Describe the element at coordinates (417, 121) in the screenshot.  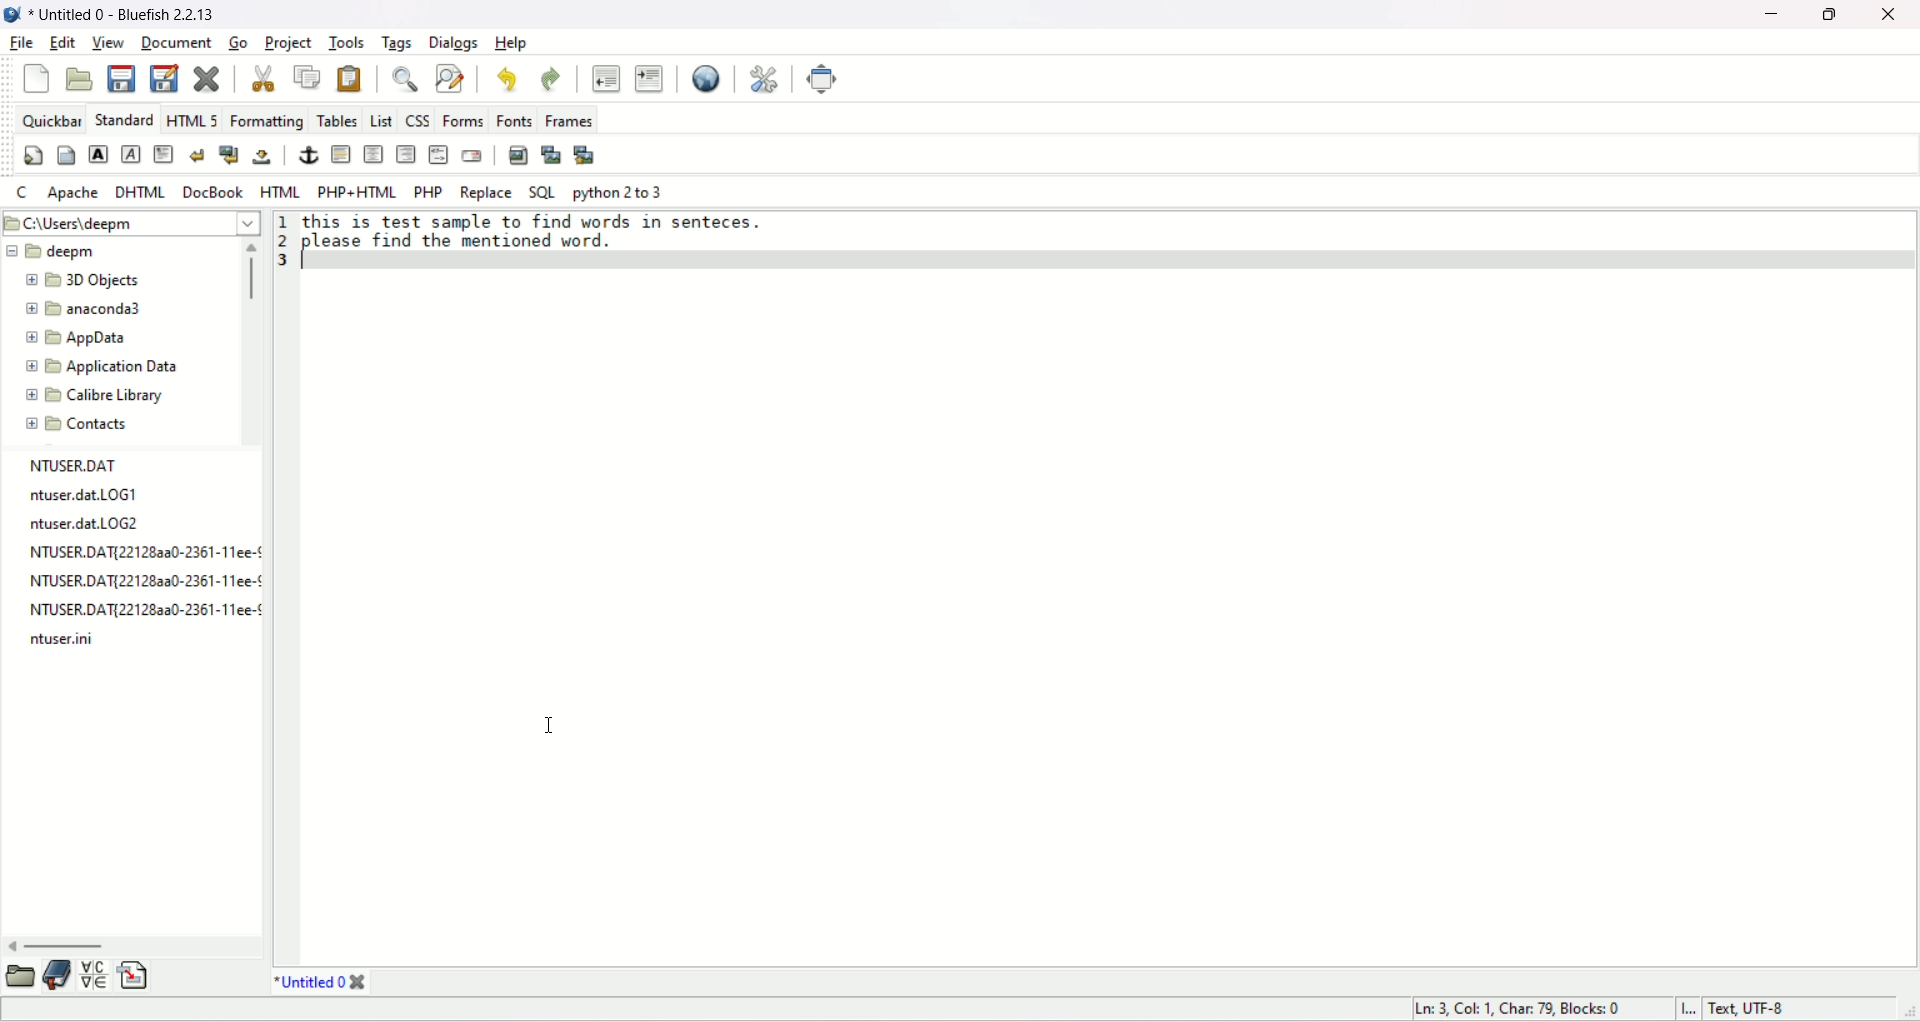
I see `CSS` at that location.